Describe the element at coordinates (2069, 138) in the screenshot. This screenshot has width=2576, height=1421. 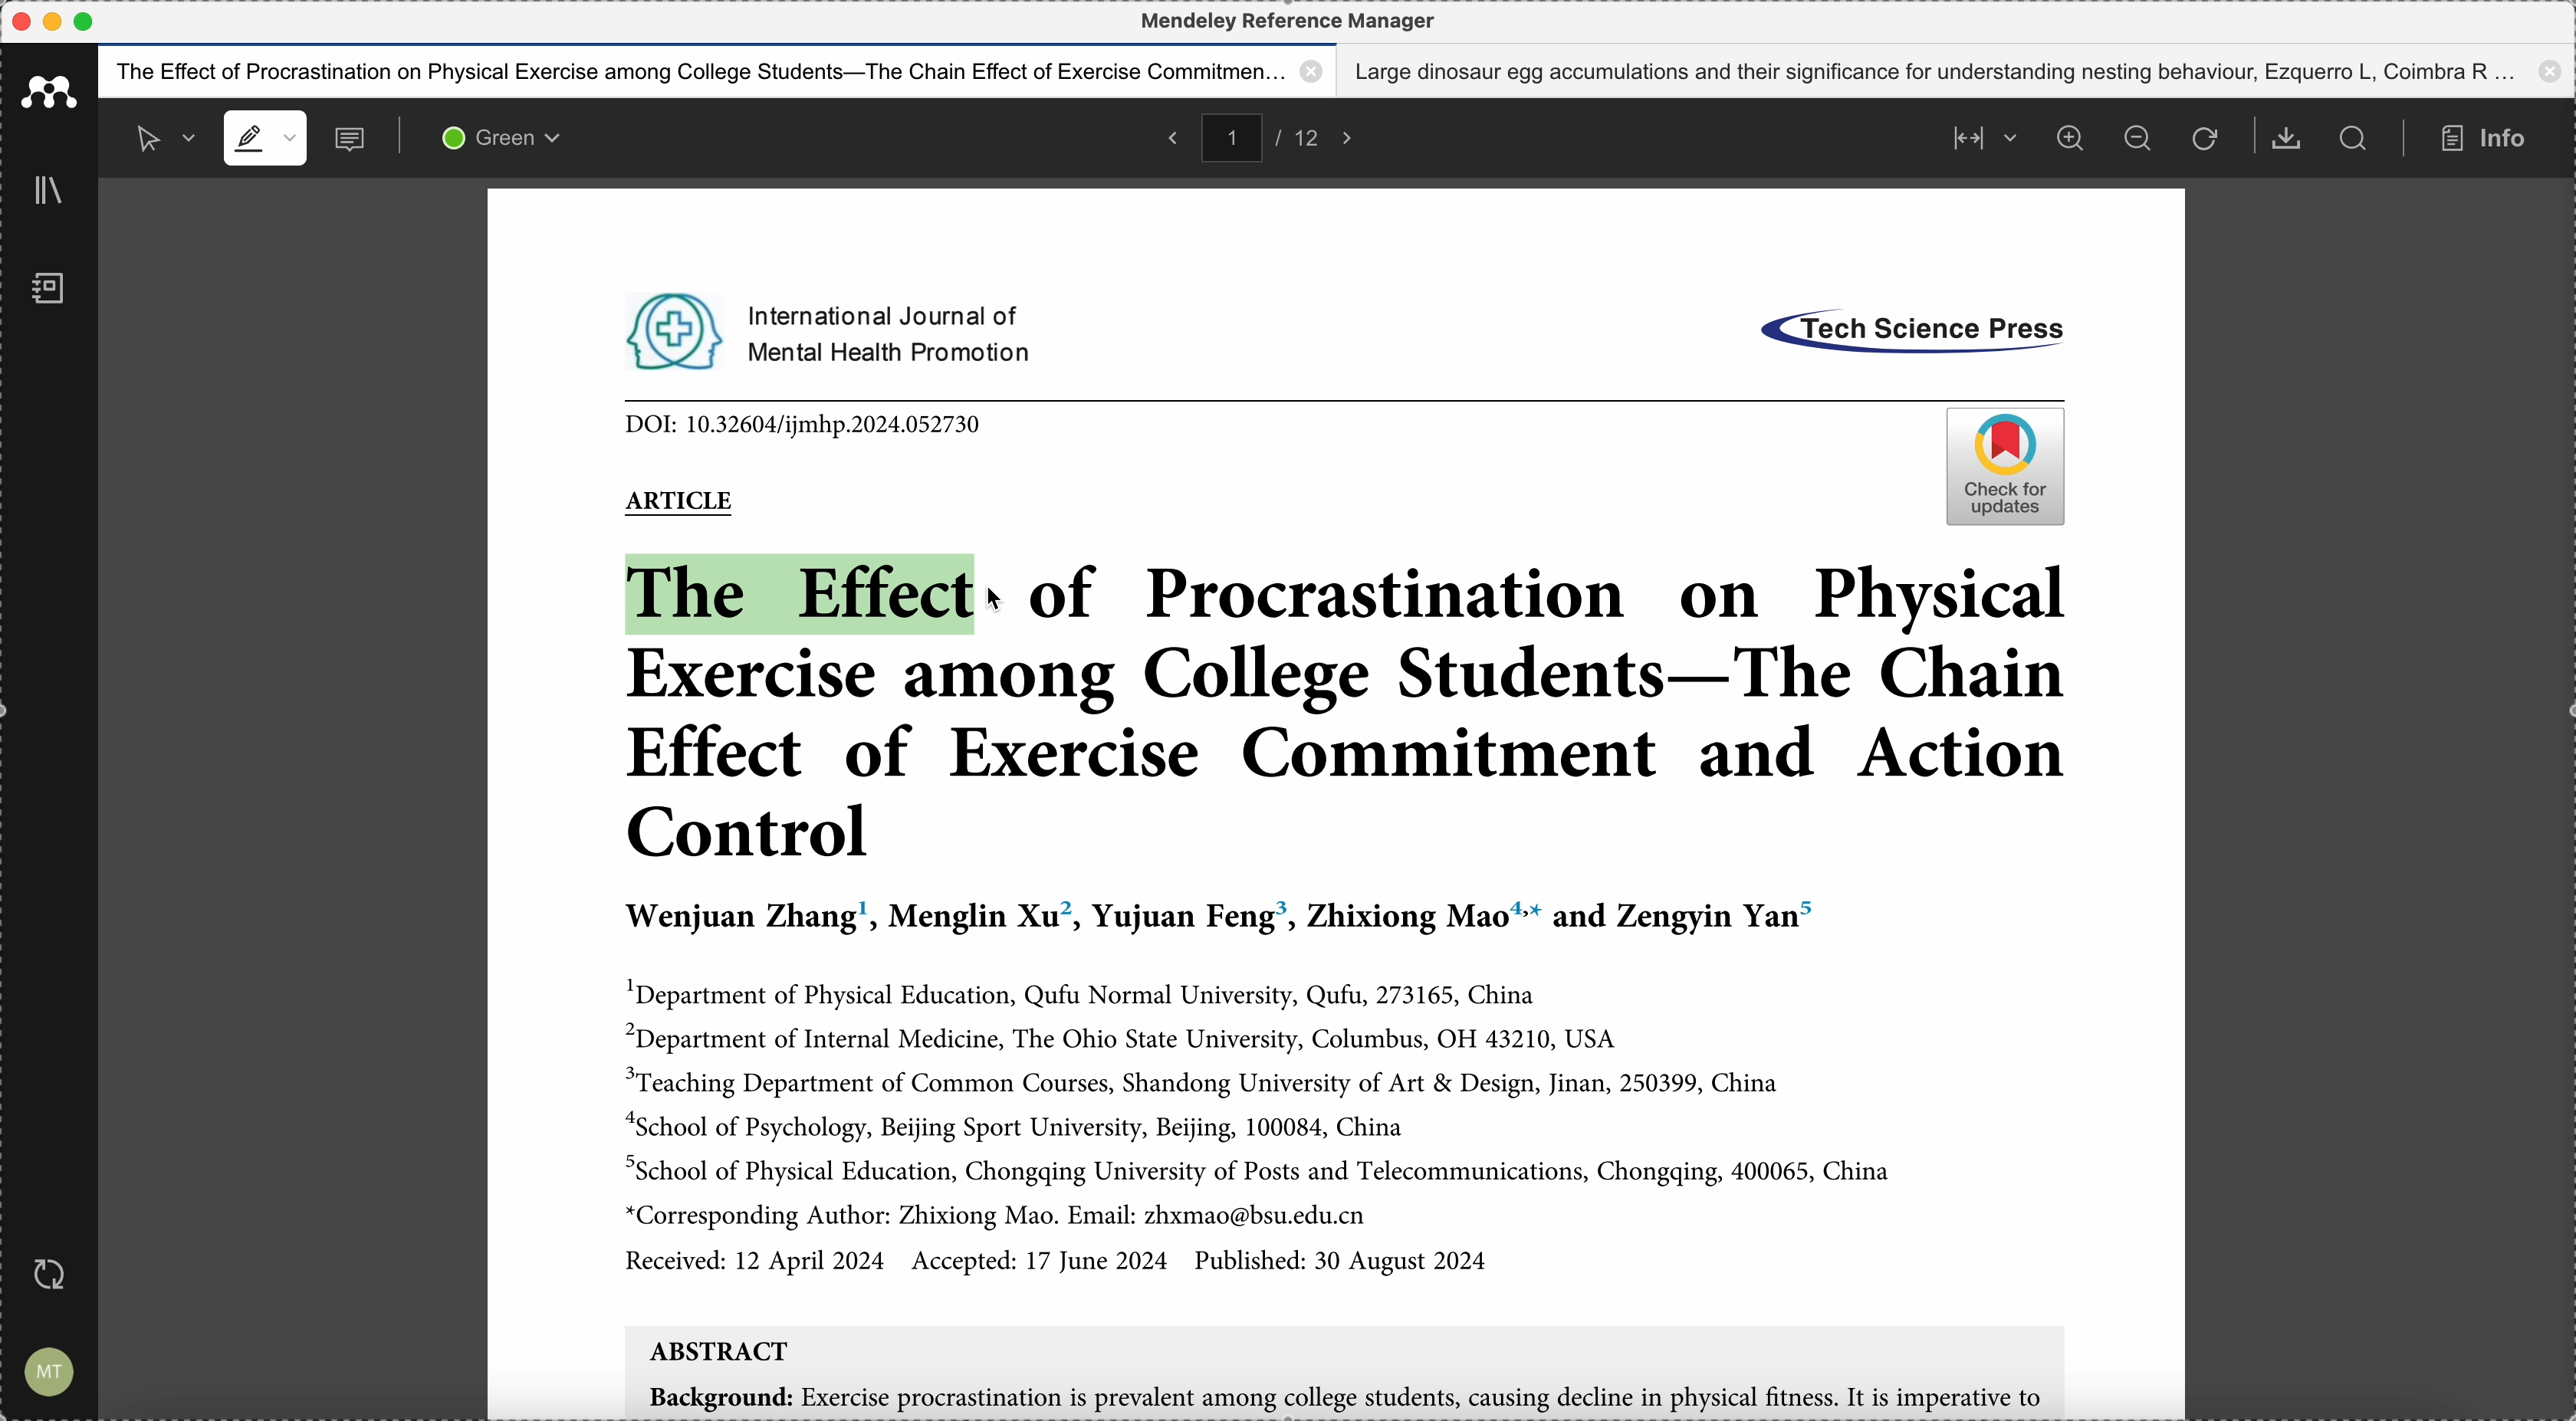
I see `zoom in` at that location.